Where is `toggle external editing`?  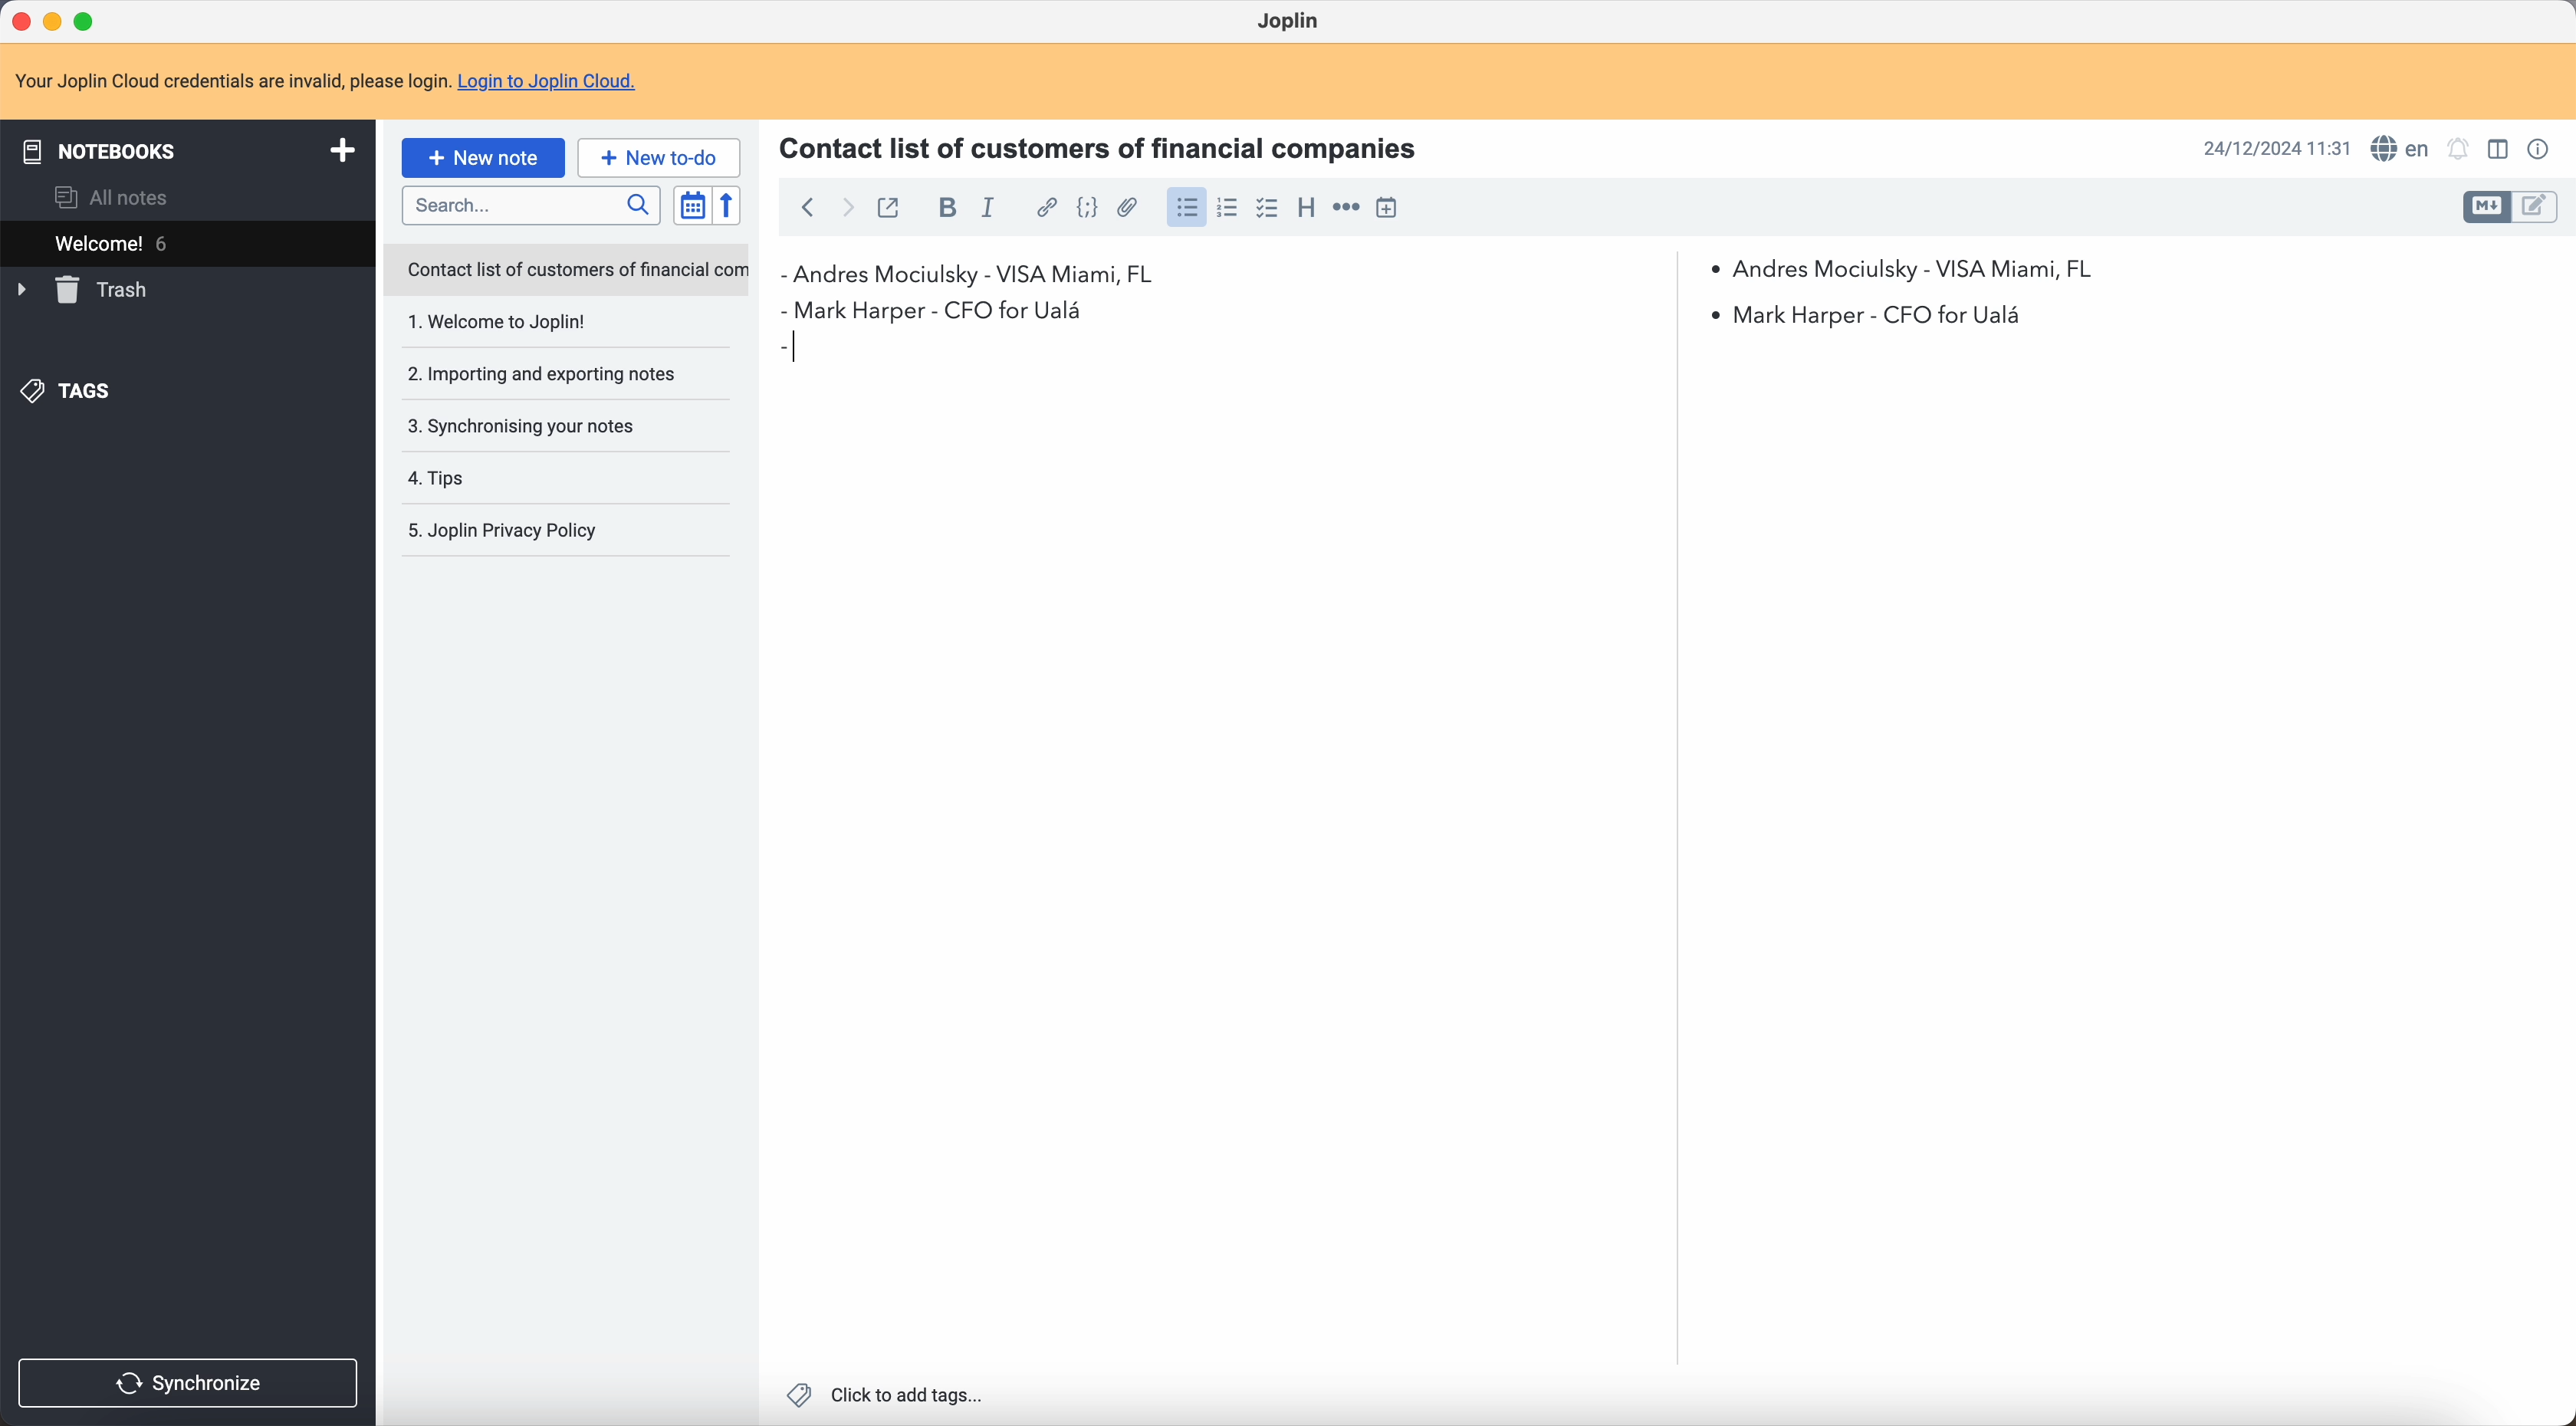 toggle external editing is located at coordinates (894, 205).